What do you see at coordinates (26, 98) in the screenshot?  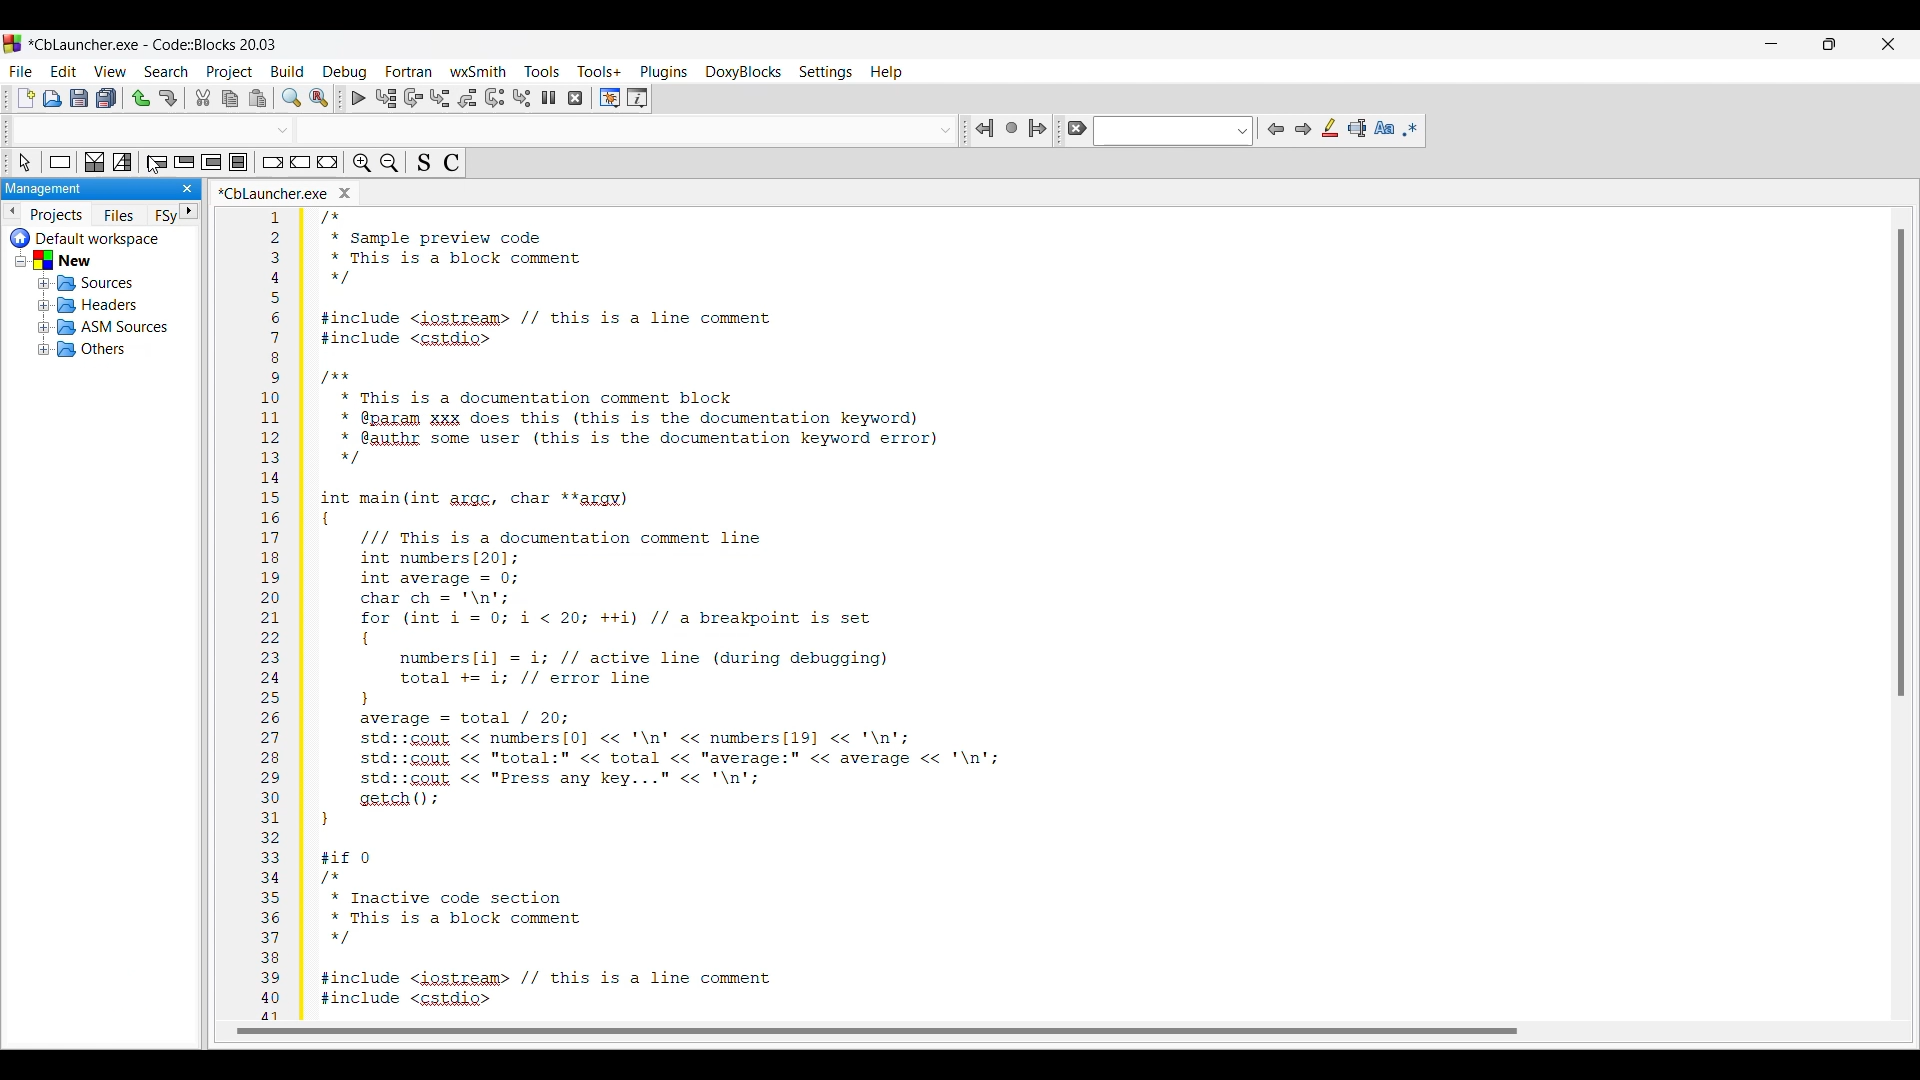 I see `New` at bounding box center [26, 98].